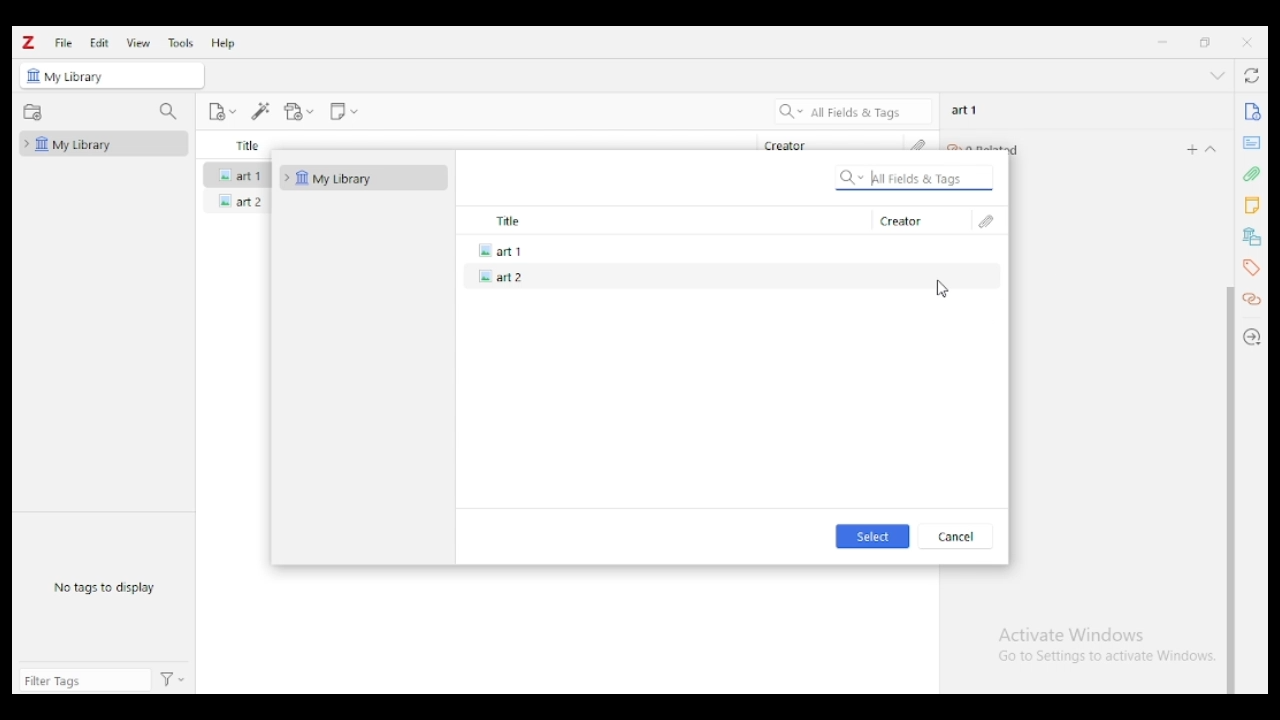 The image size is (1280, 720). Describe the element at coordinates (1254, 300) in the screenshot. I see `related` at that location.